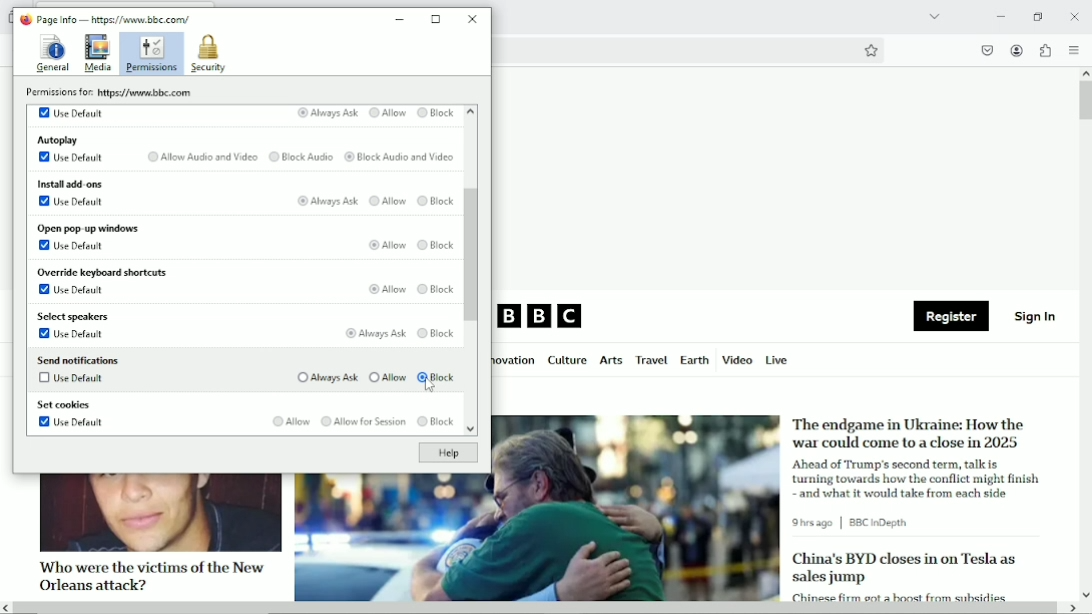  I want to click on Cursor, so click(430, 387).